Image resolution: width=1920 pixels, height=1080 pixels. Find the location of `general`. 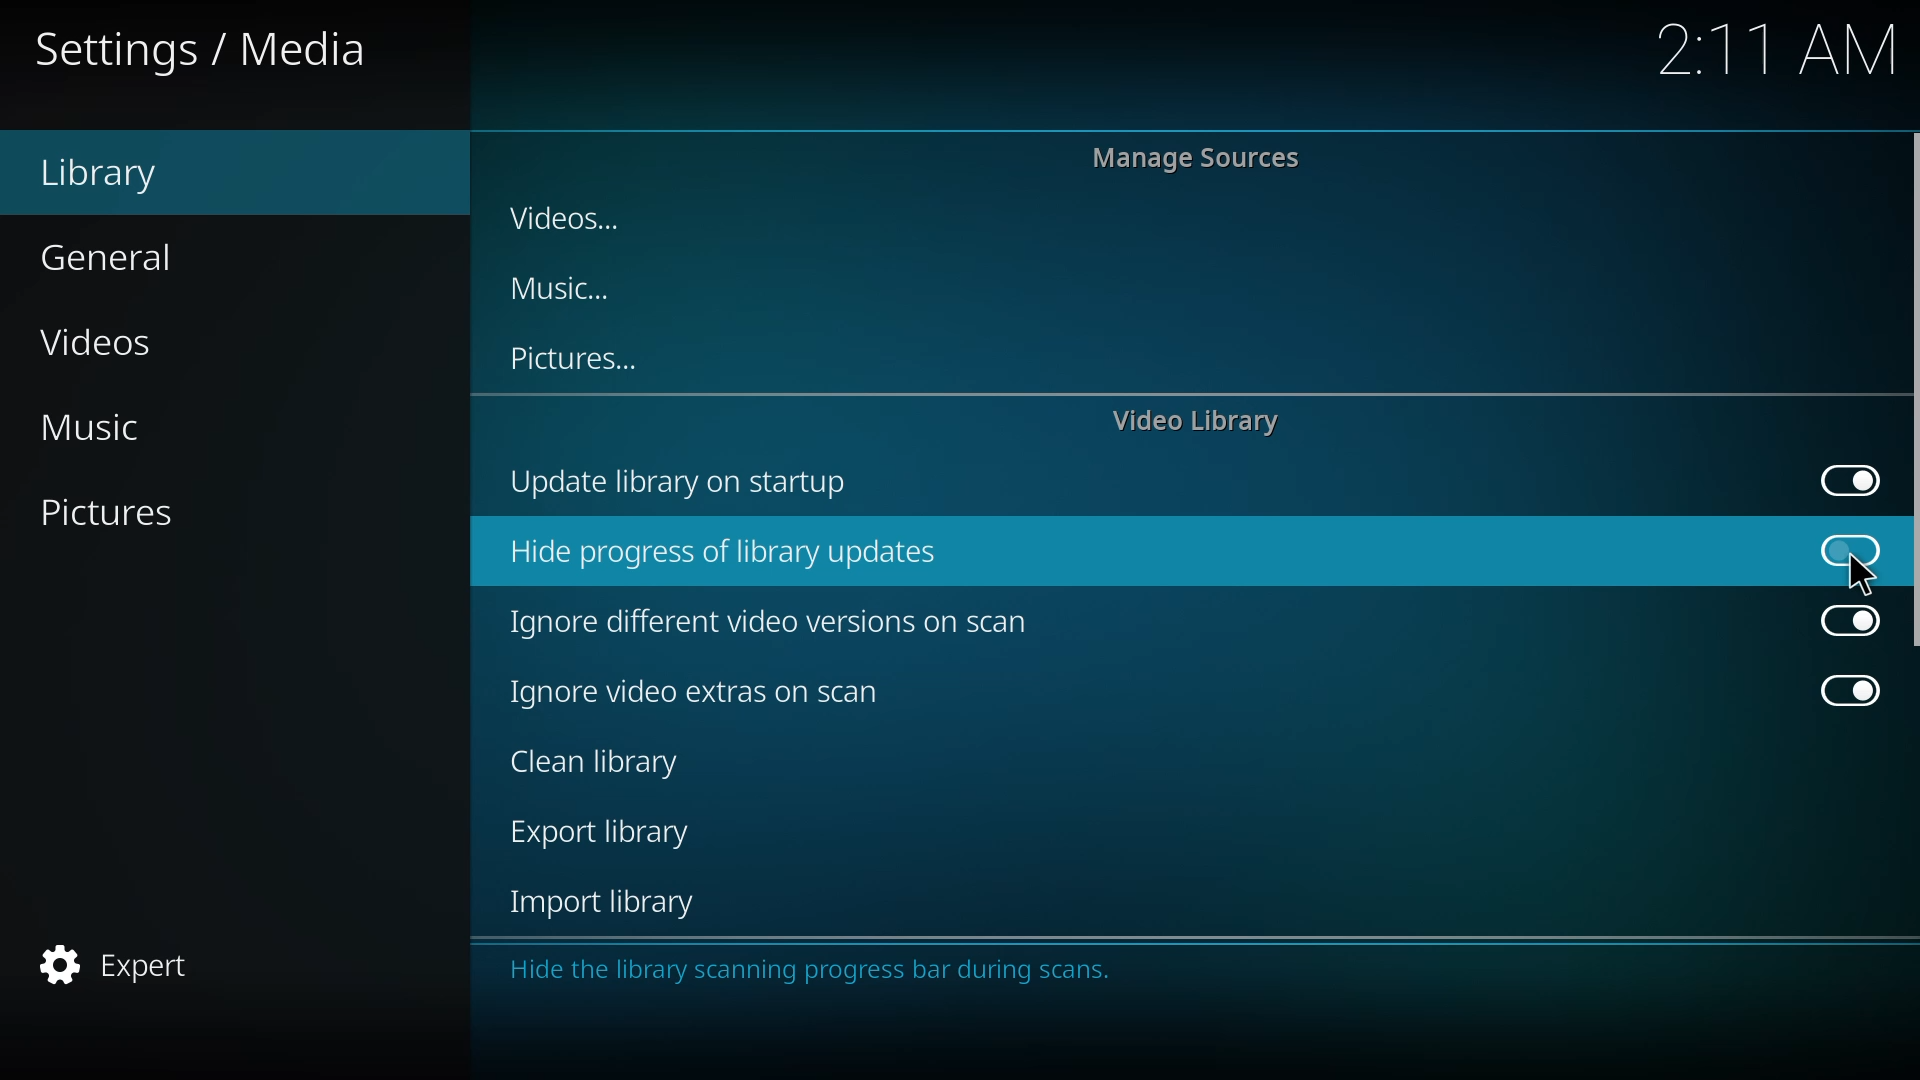

general is located at coordinates (111, 257).